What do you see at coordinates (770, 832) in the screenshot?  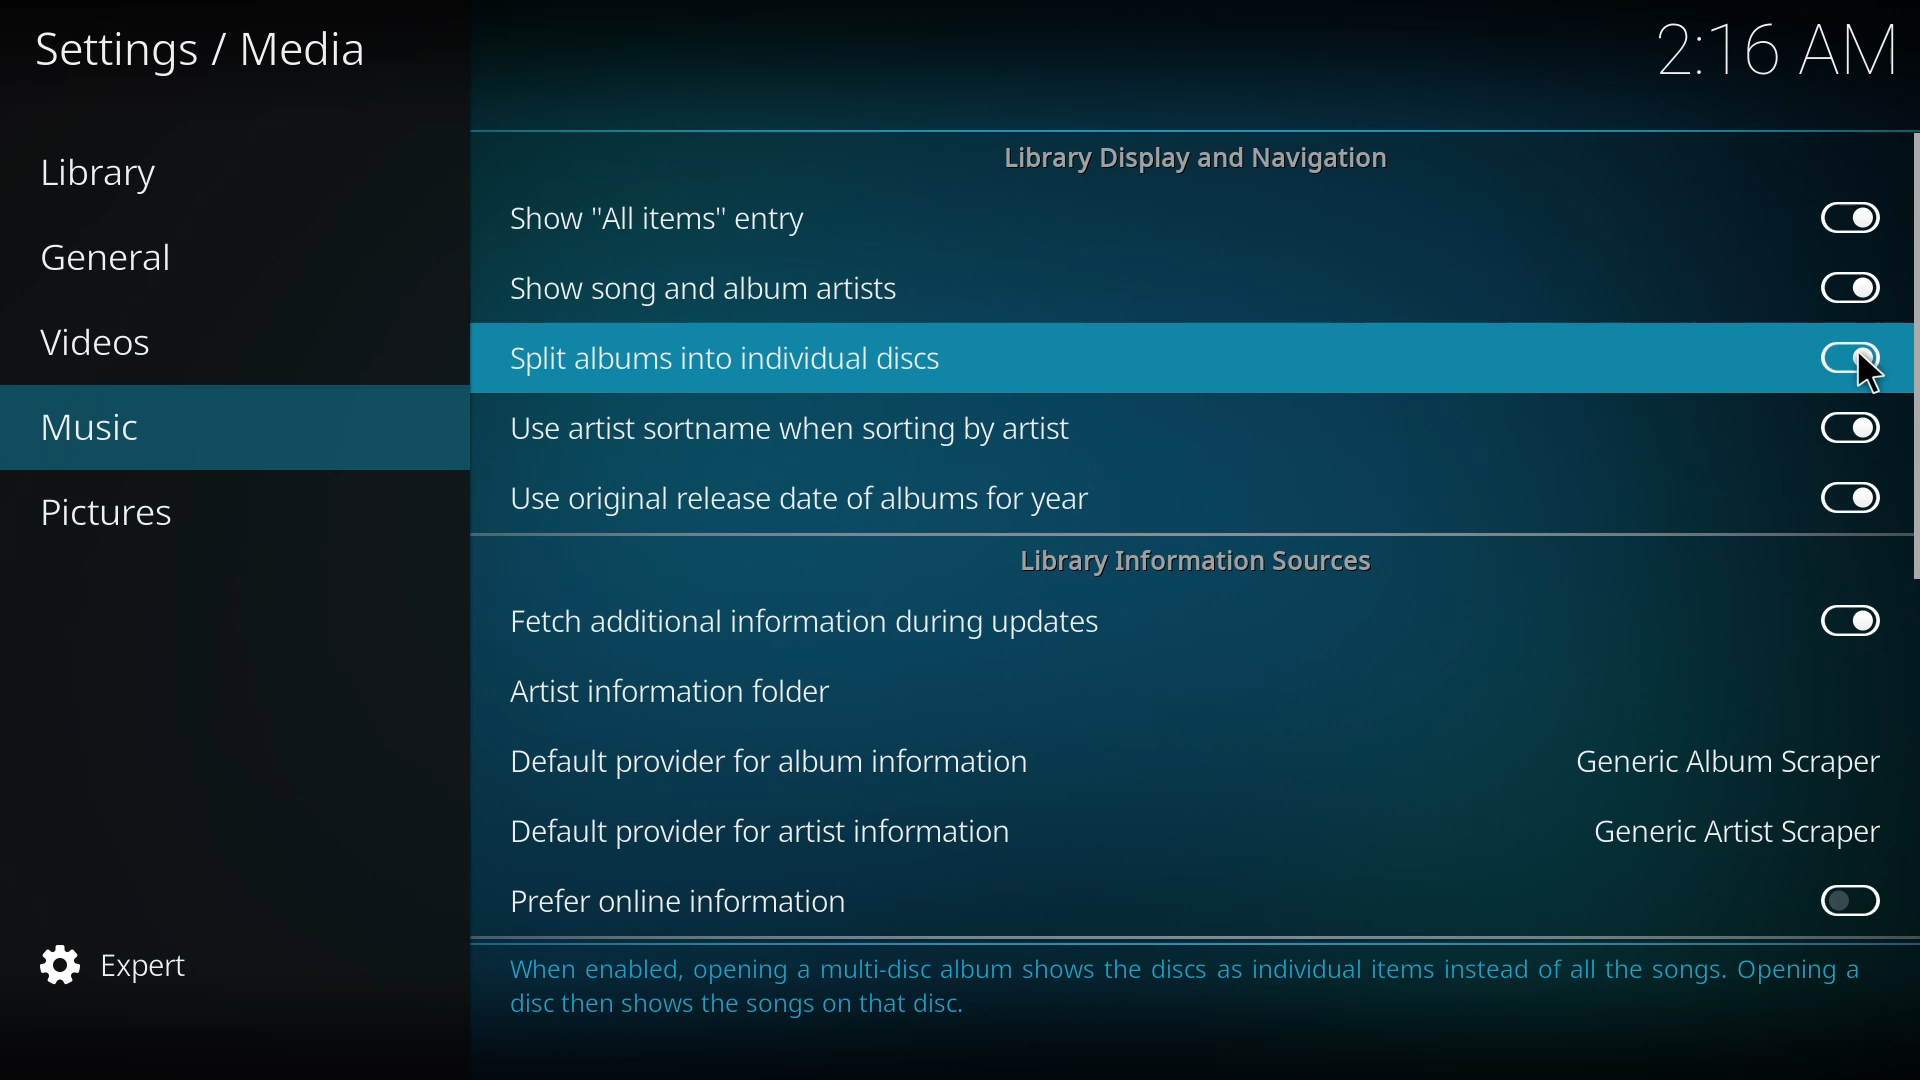 I see `default provider for artist information` at bounding box center [770, 832].